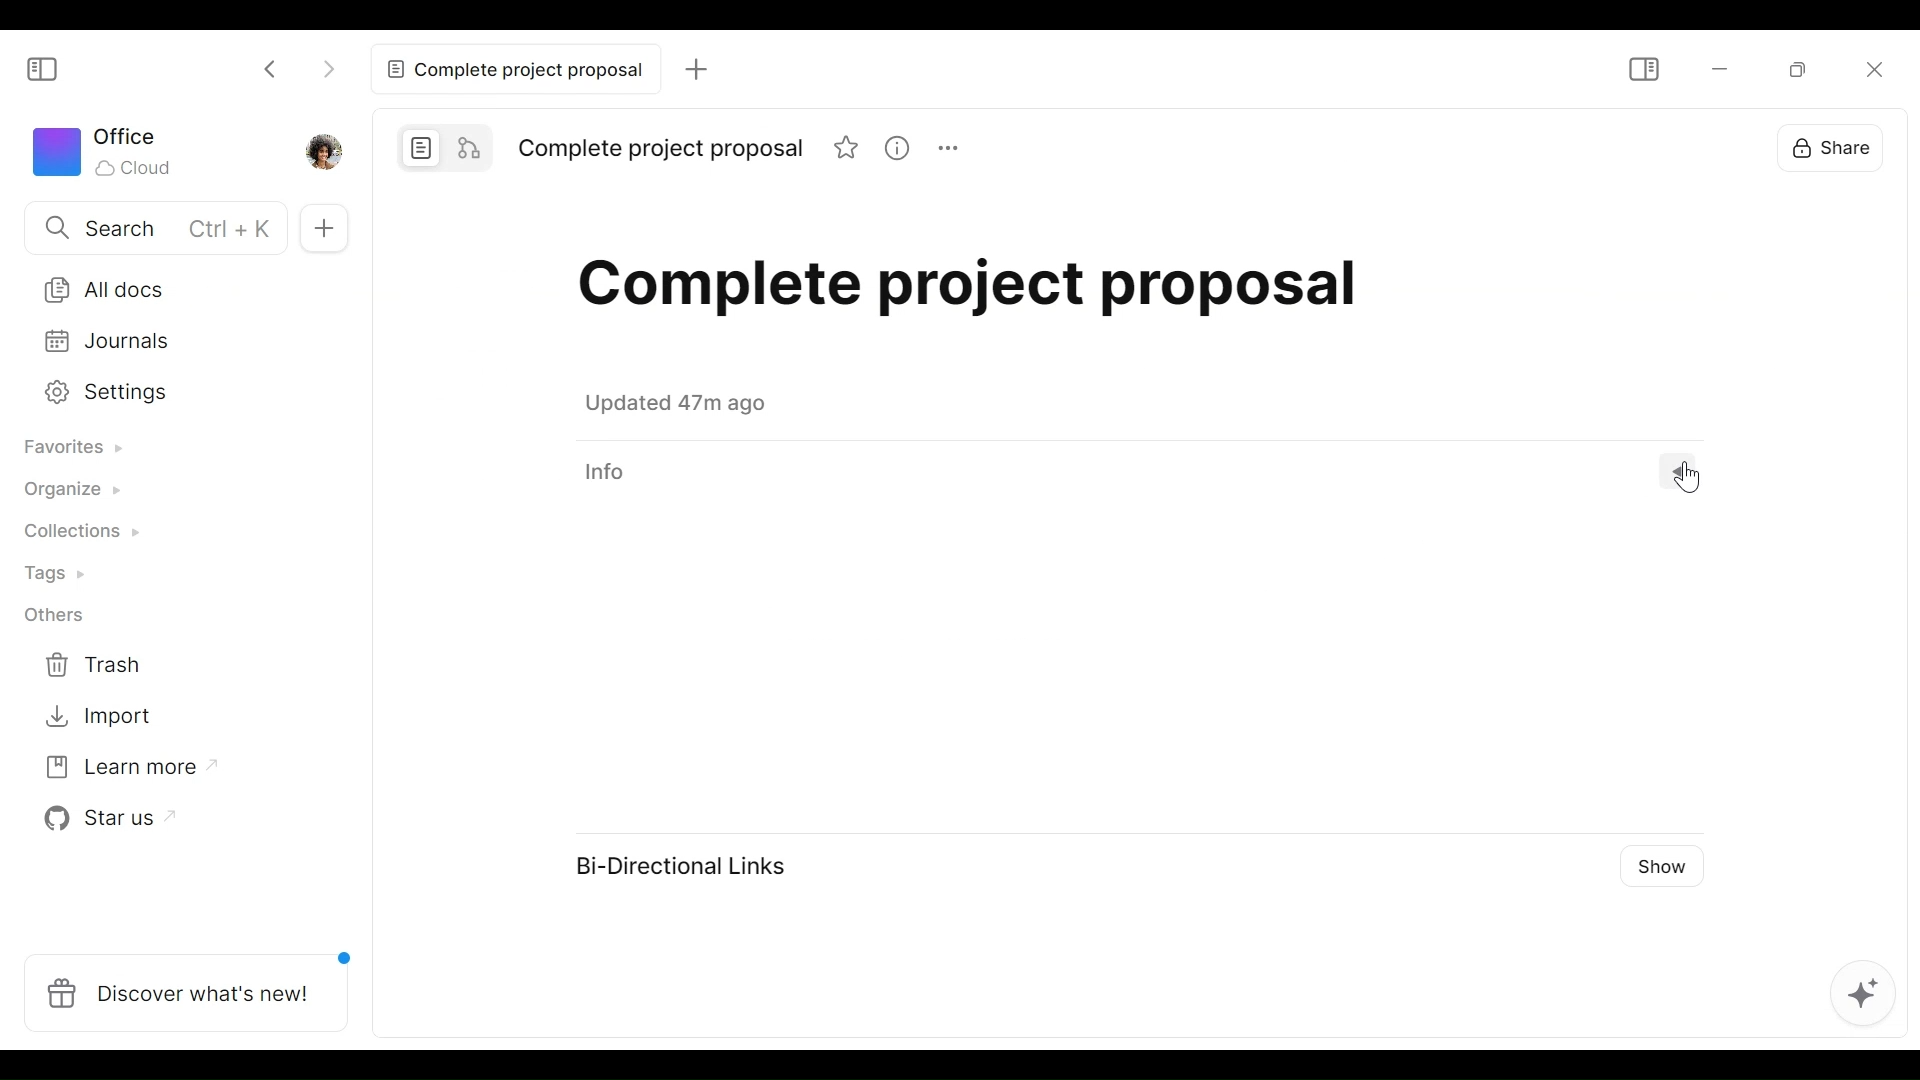  Describe the element at coordinates (112, 154) in the screenshot. I see `Worksapce` at that location.